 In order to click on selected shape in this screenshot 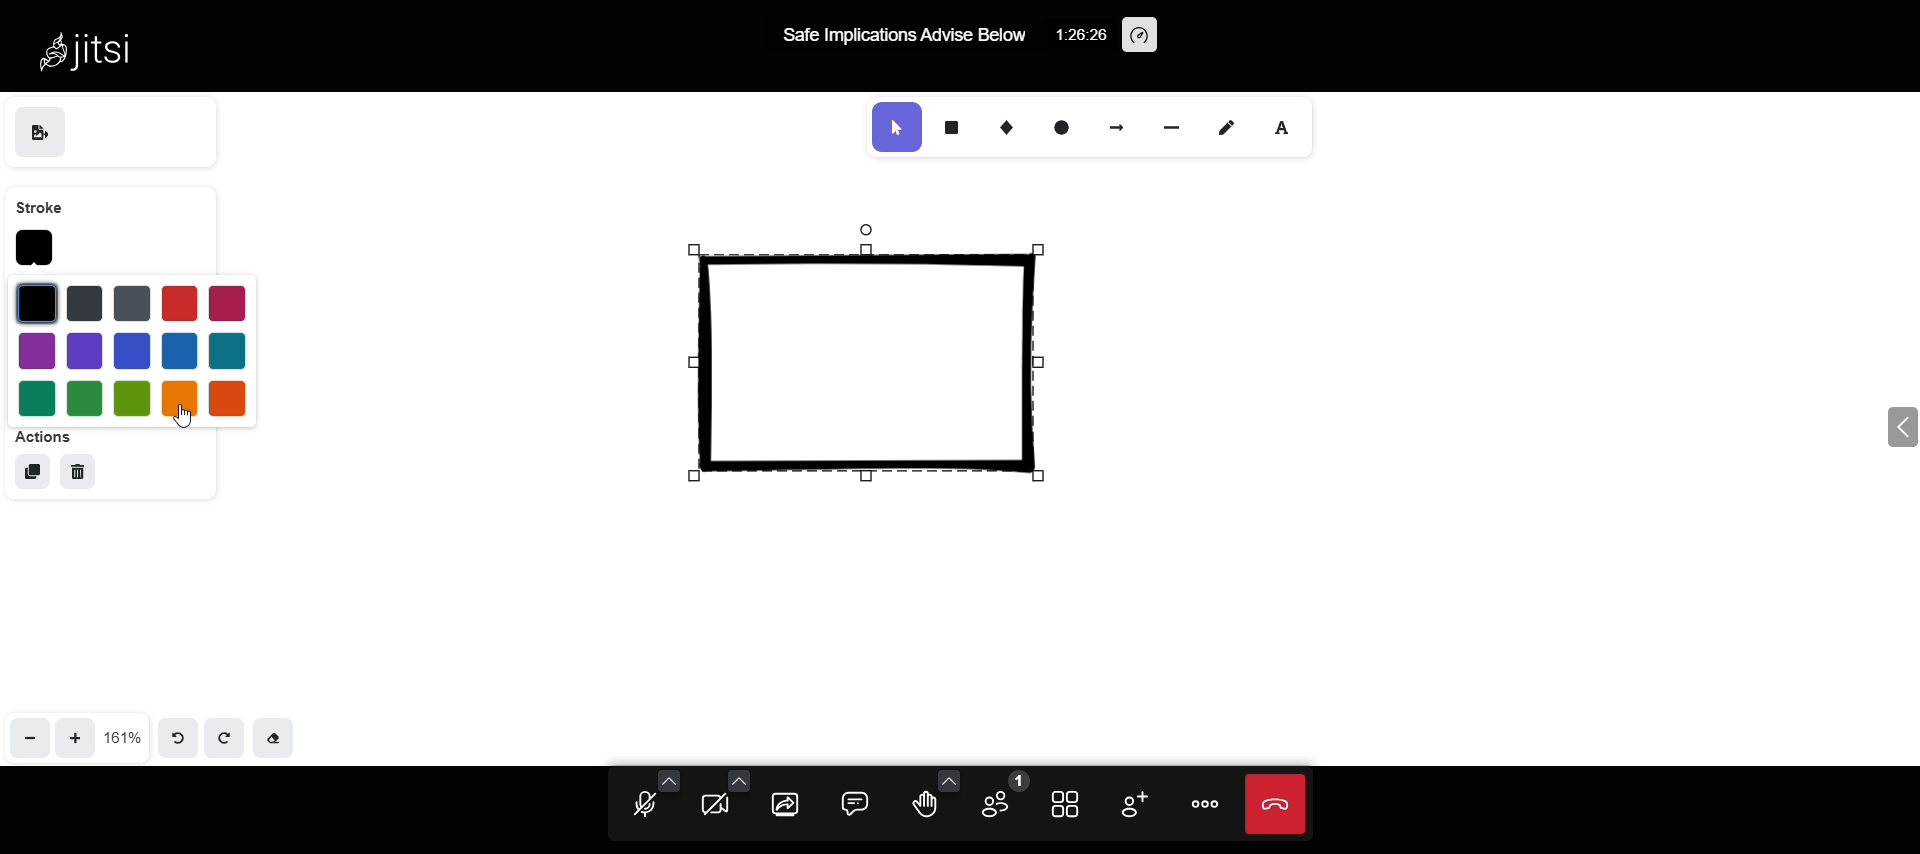, I will do `click(883, 359)`.